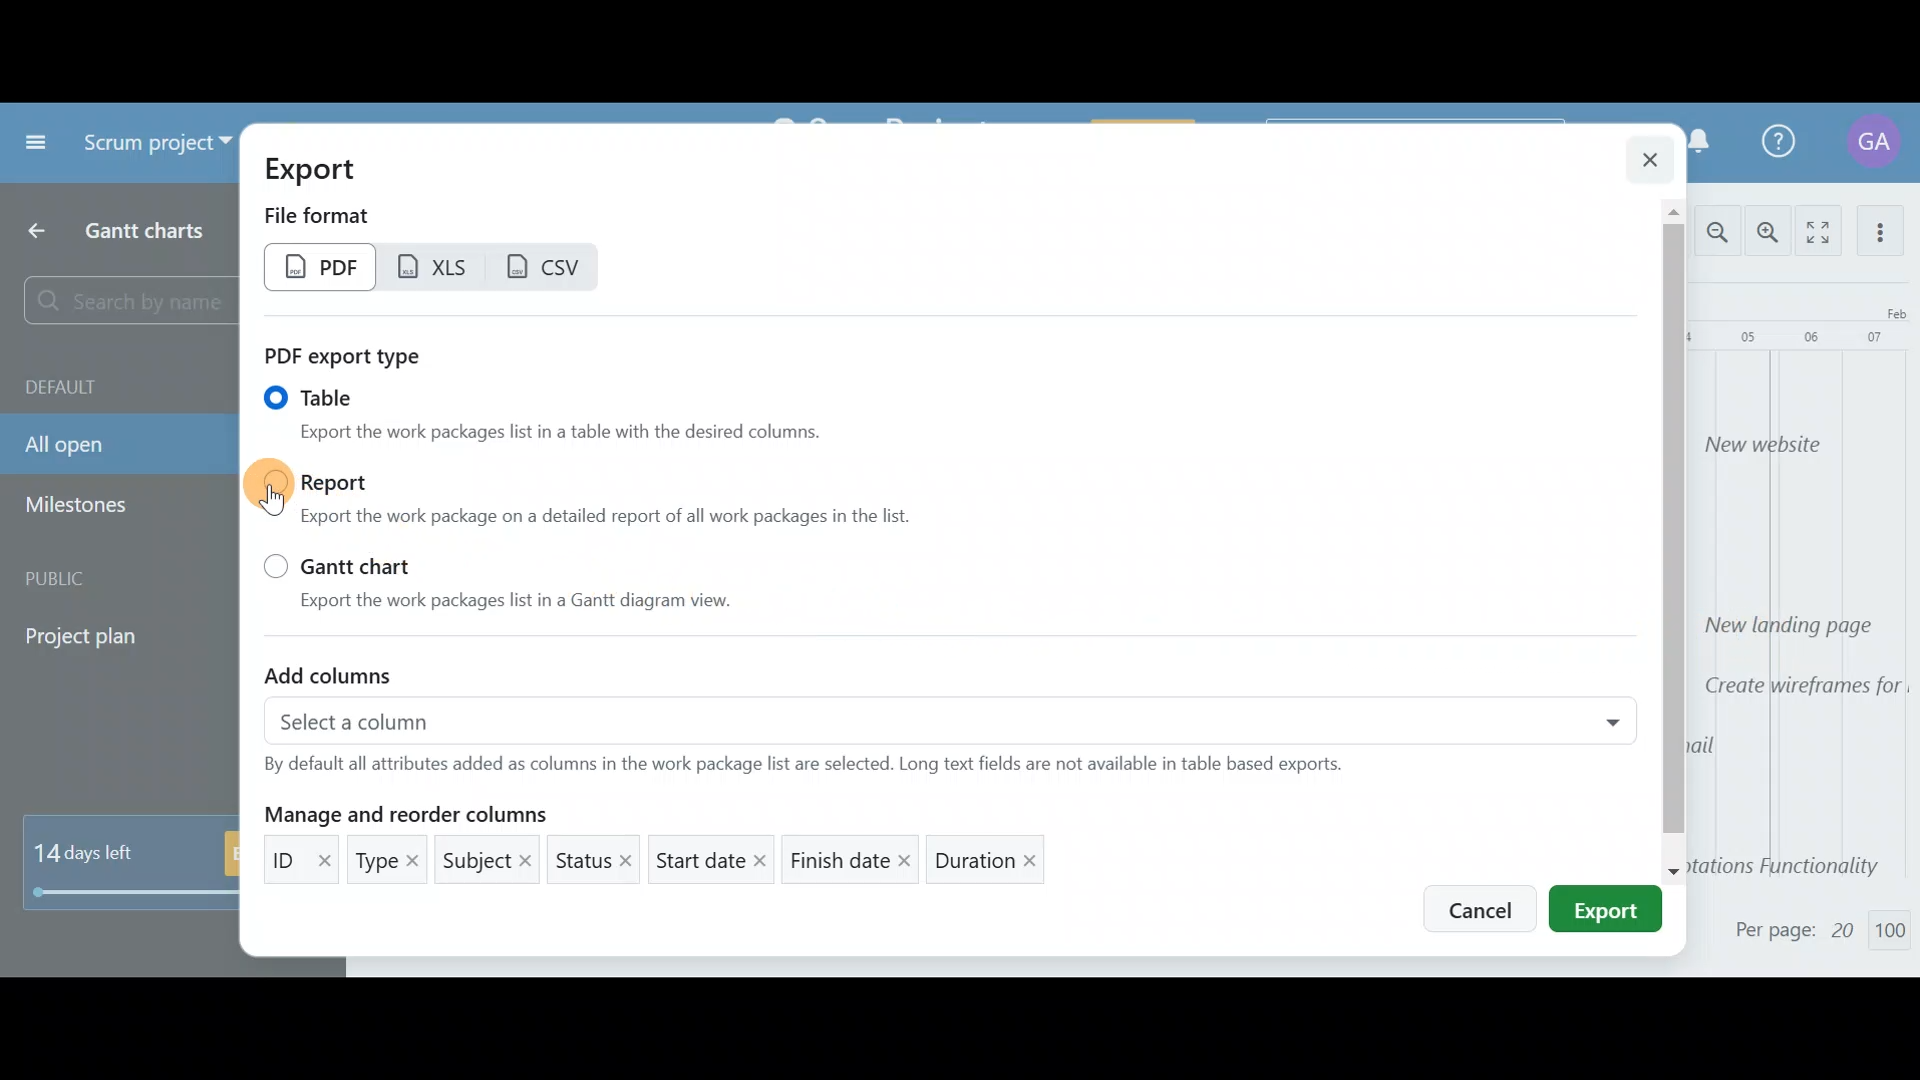 This screenshot has height=1080, width=1920. What do you see at coordinates (331, 167) in the screenshot?
I see `Export` at bounding box center [331, 167].